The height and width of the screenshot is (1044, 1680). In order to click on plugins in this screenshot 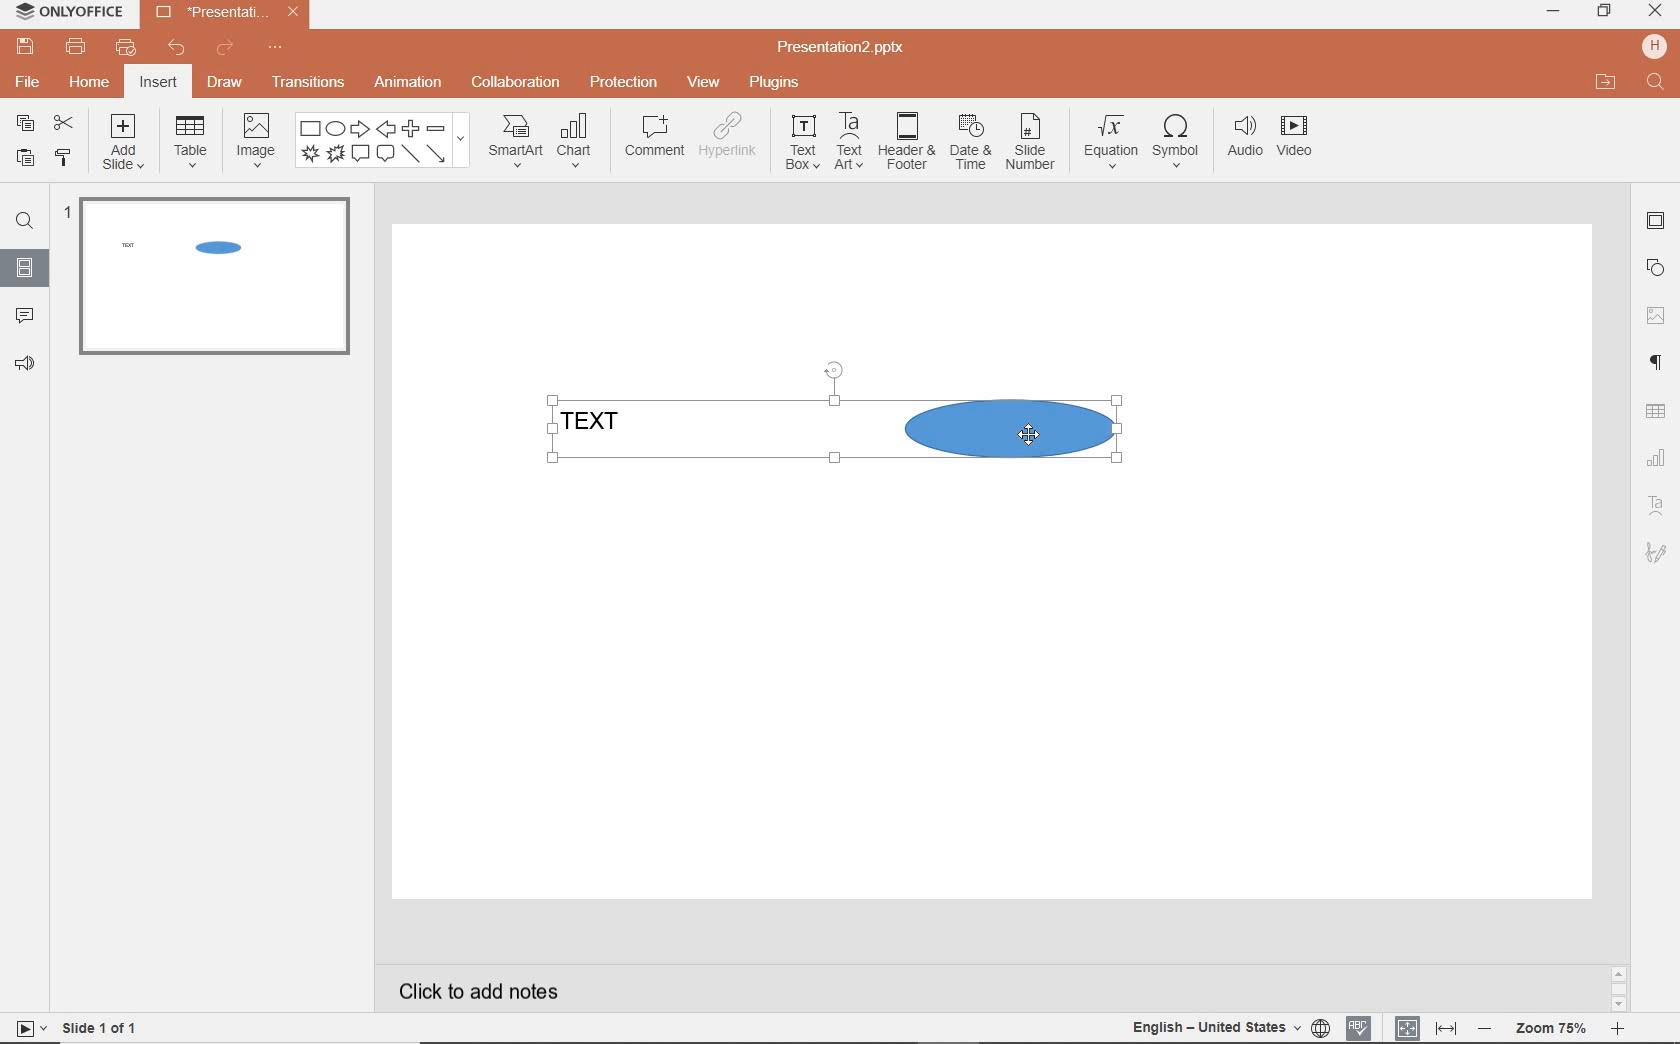, I will do `click(773, 84)`.